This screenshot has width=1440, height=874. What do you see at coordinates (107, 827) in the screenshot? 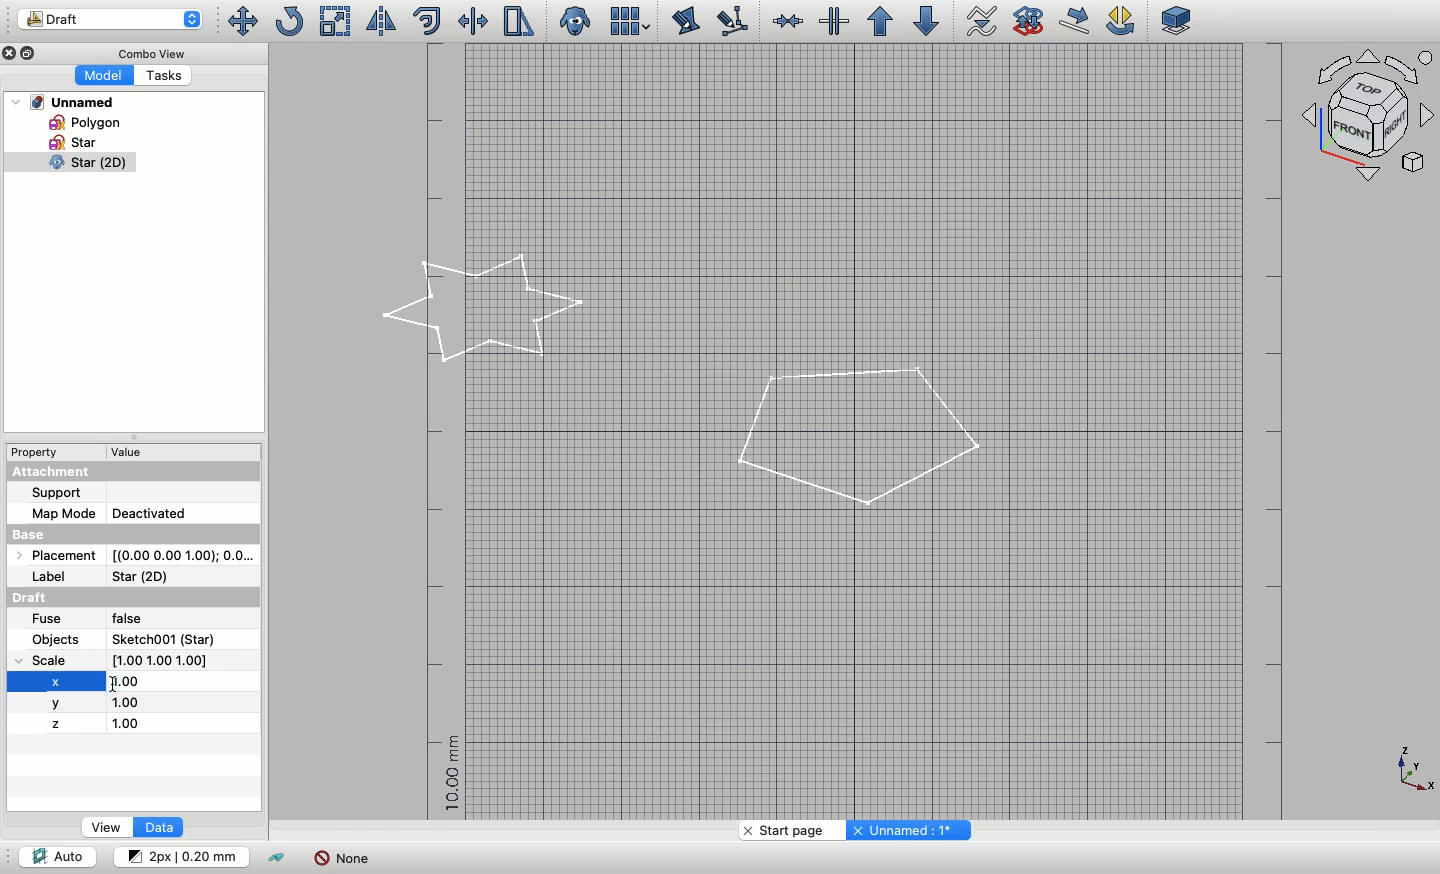
I see `View` at bounding box center [107, 827].